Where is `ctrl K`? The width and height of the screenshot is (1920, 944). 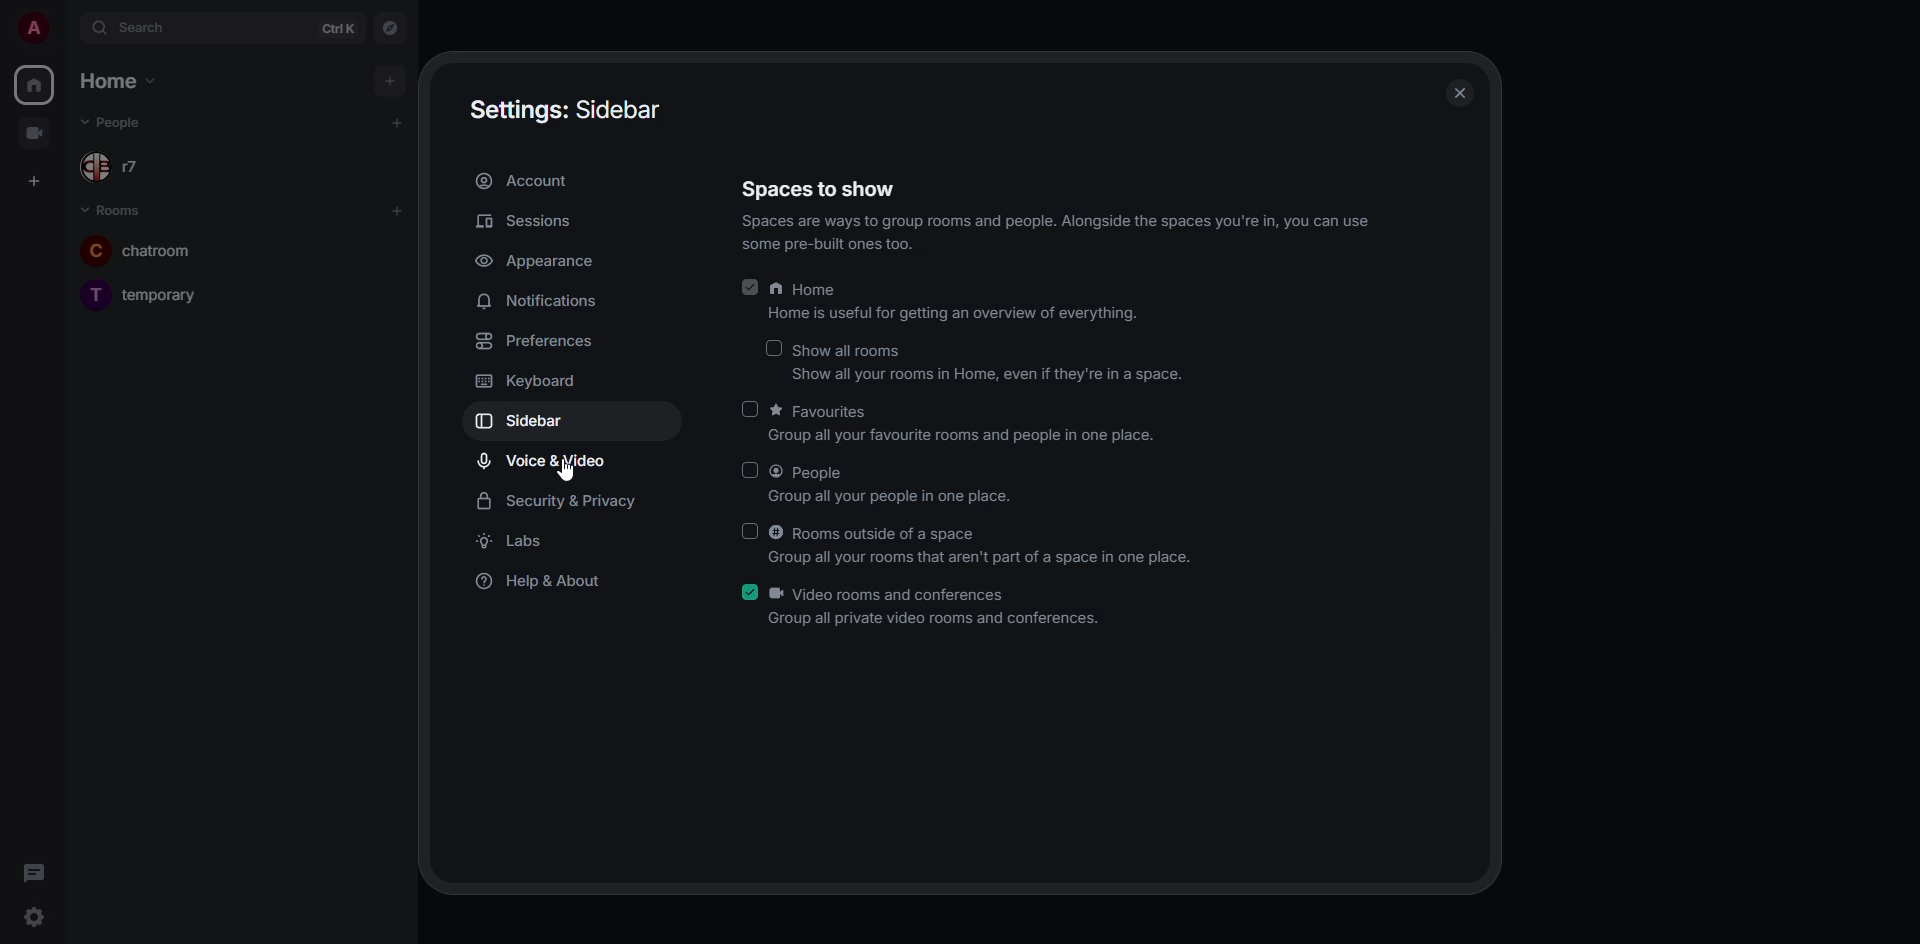 ctrl K is located at coordinates (338, 28).